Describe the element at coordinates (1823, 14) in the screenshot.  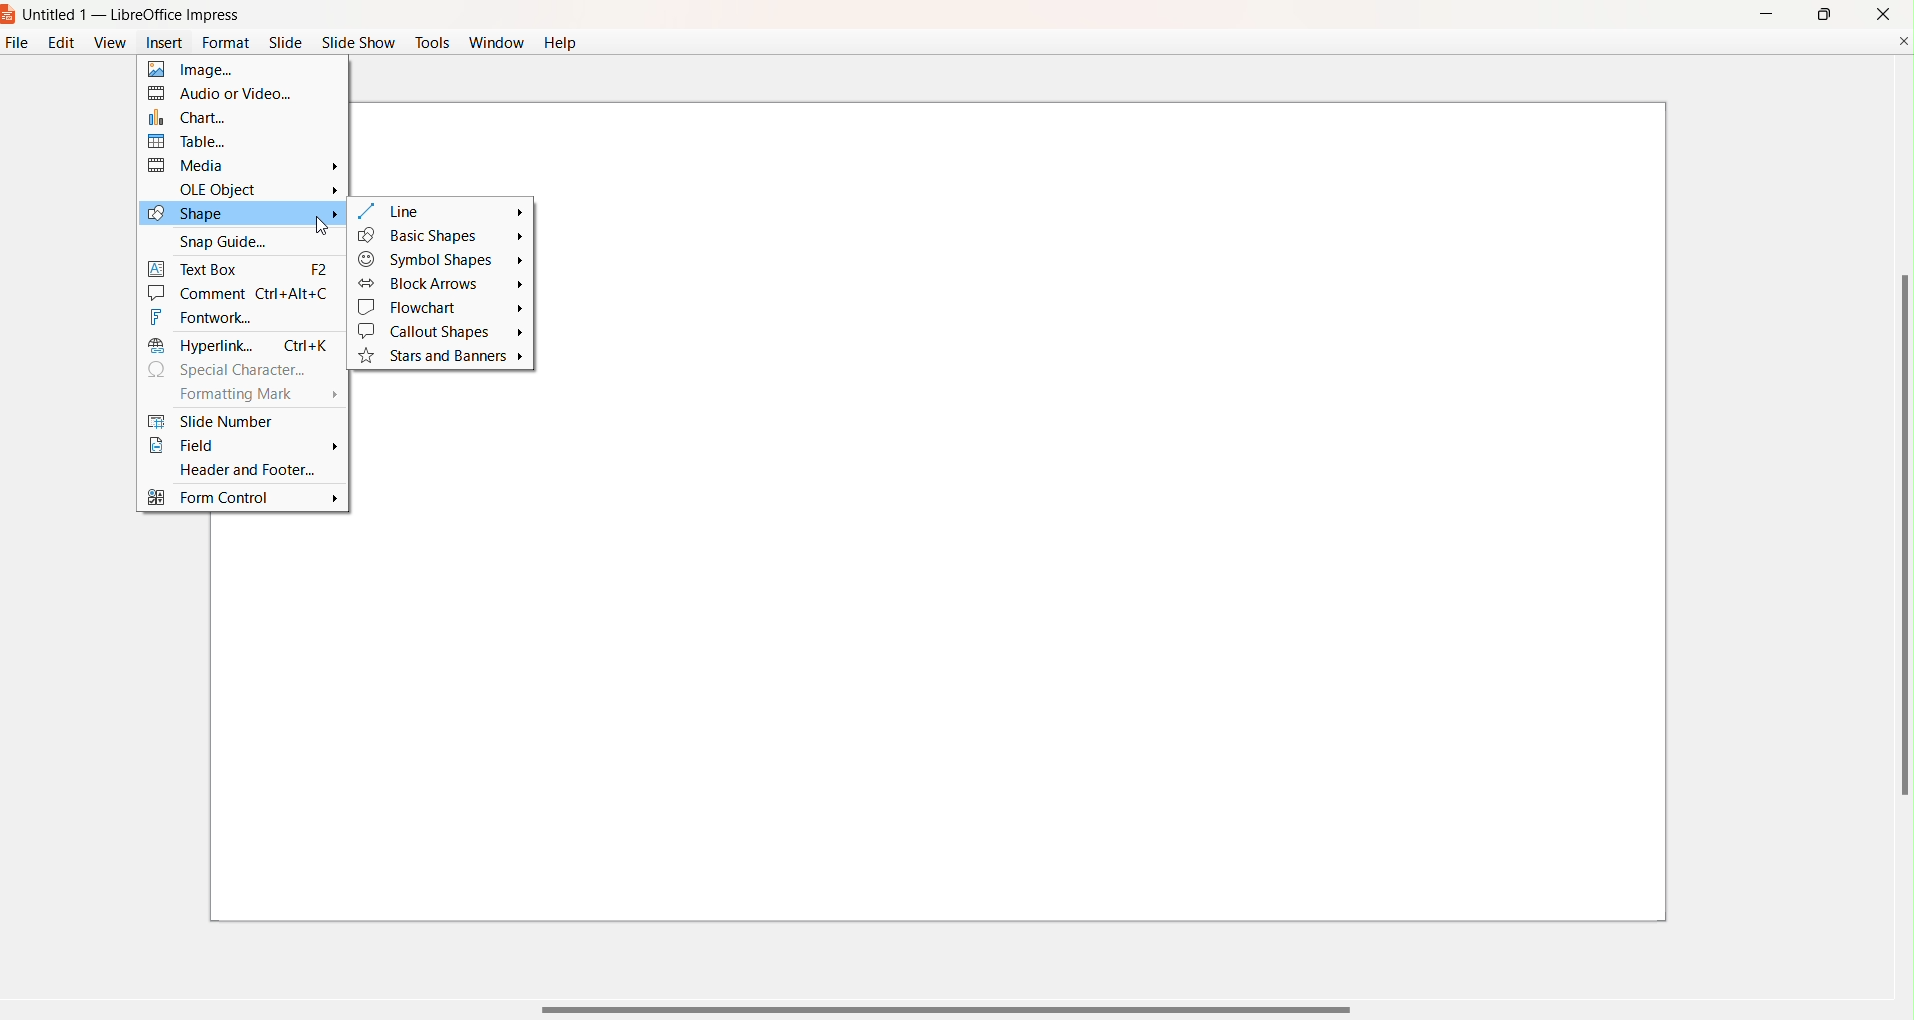
I see `maximize` at that location.